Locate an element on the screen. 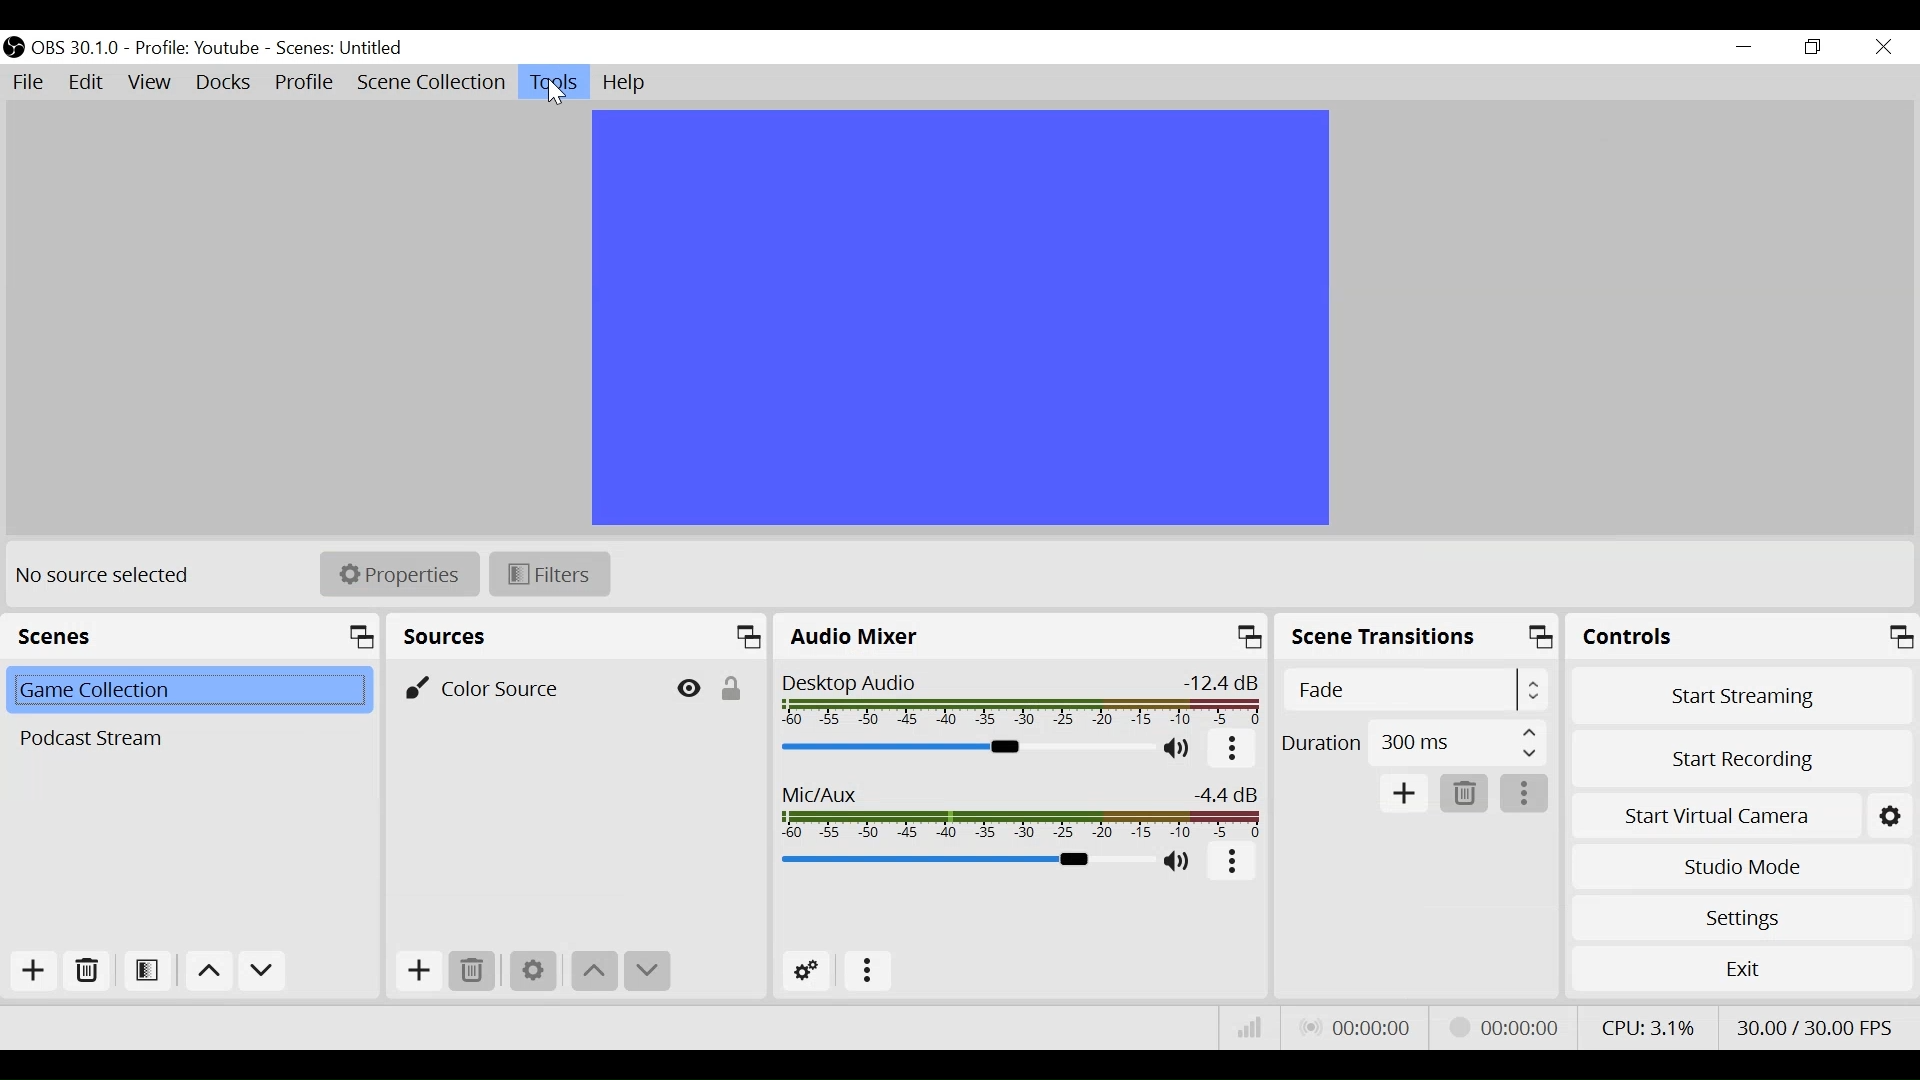 The image size is (1920, 1080). scene is located at coordinates (341, 49).